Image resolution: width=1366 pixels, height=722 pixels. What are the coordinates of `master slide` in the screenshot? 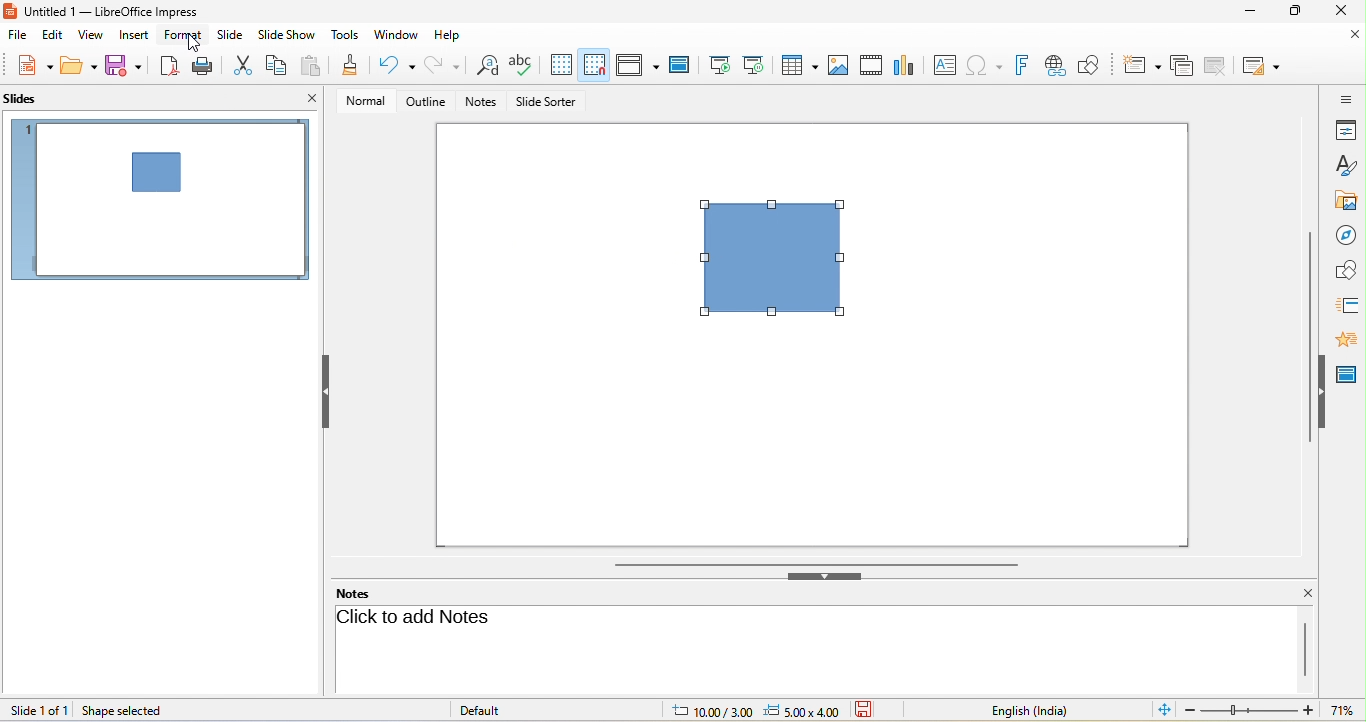 It's located at (677, 63).